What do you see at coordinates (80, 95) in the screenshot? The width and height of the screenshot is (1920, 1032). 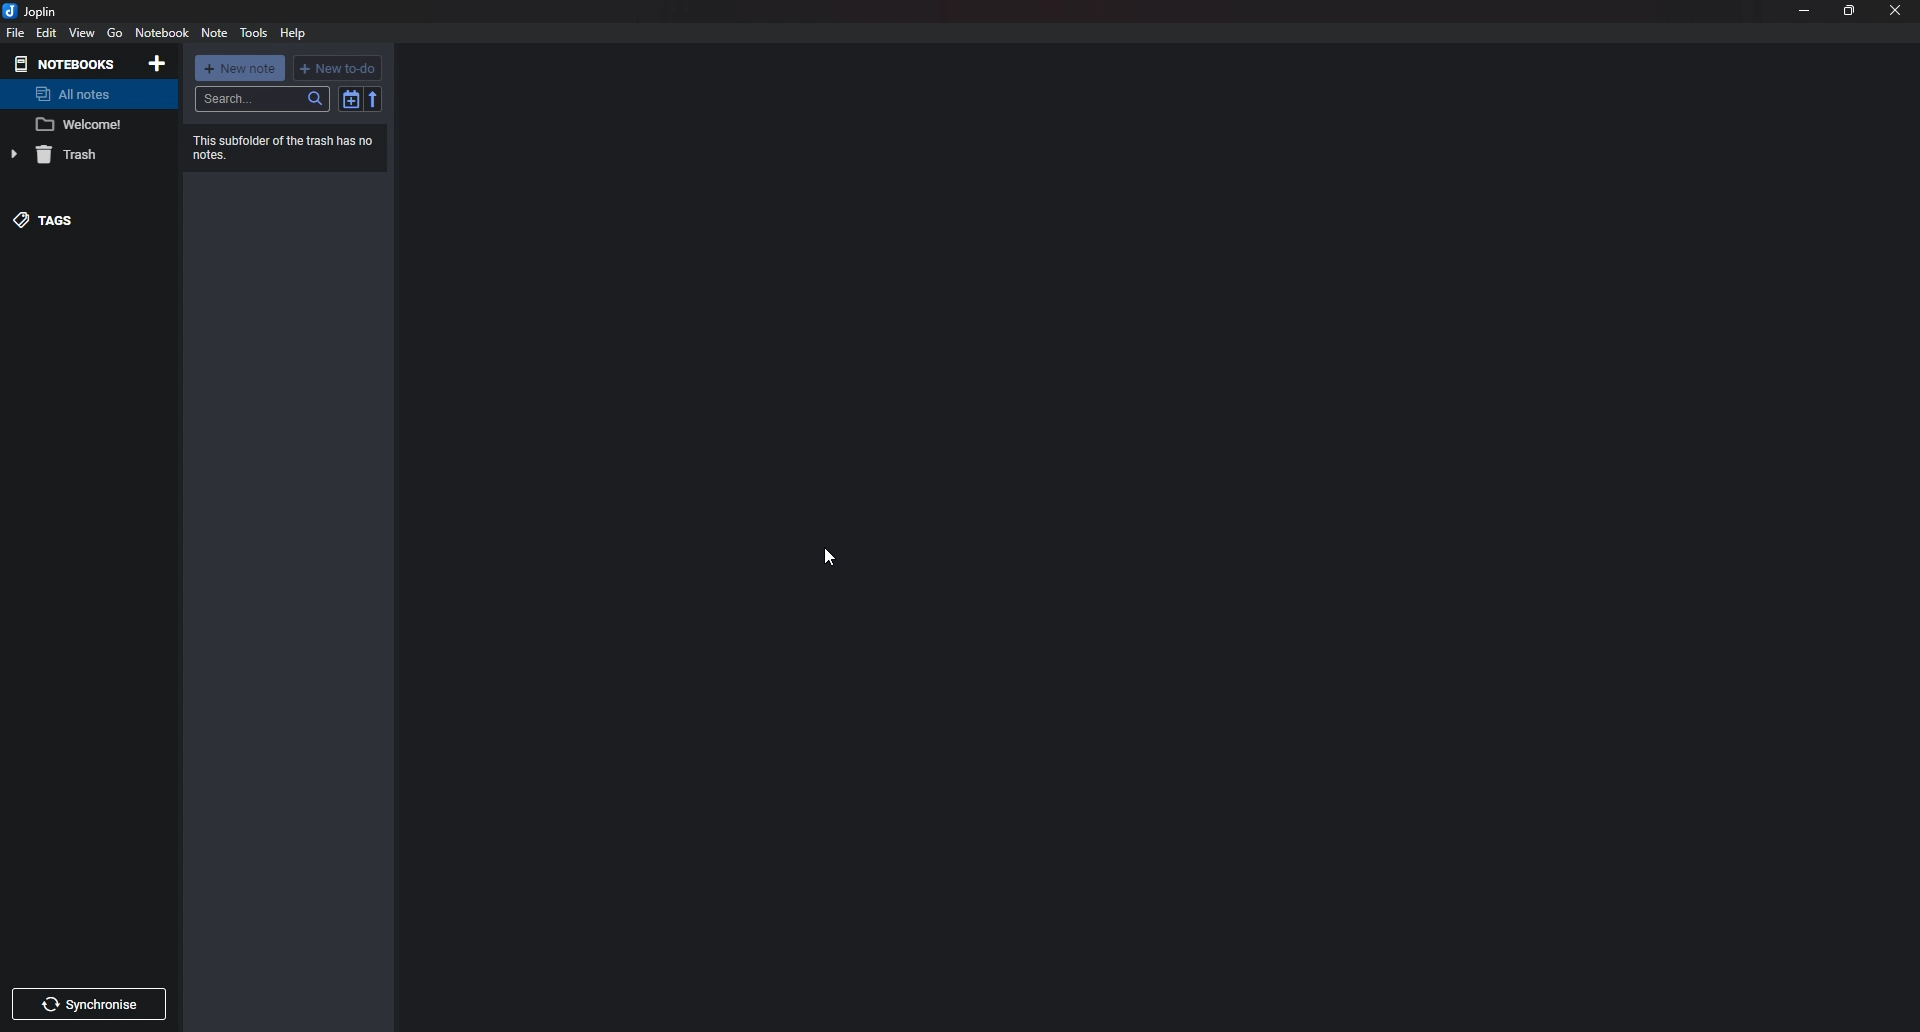 I see `all notes` at bounding box center [80, 95].